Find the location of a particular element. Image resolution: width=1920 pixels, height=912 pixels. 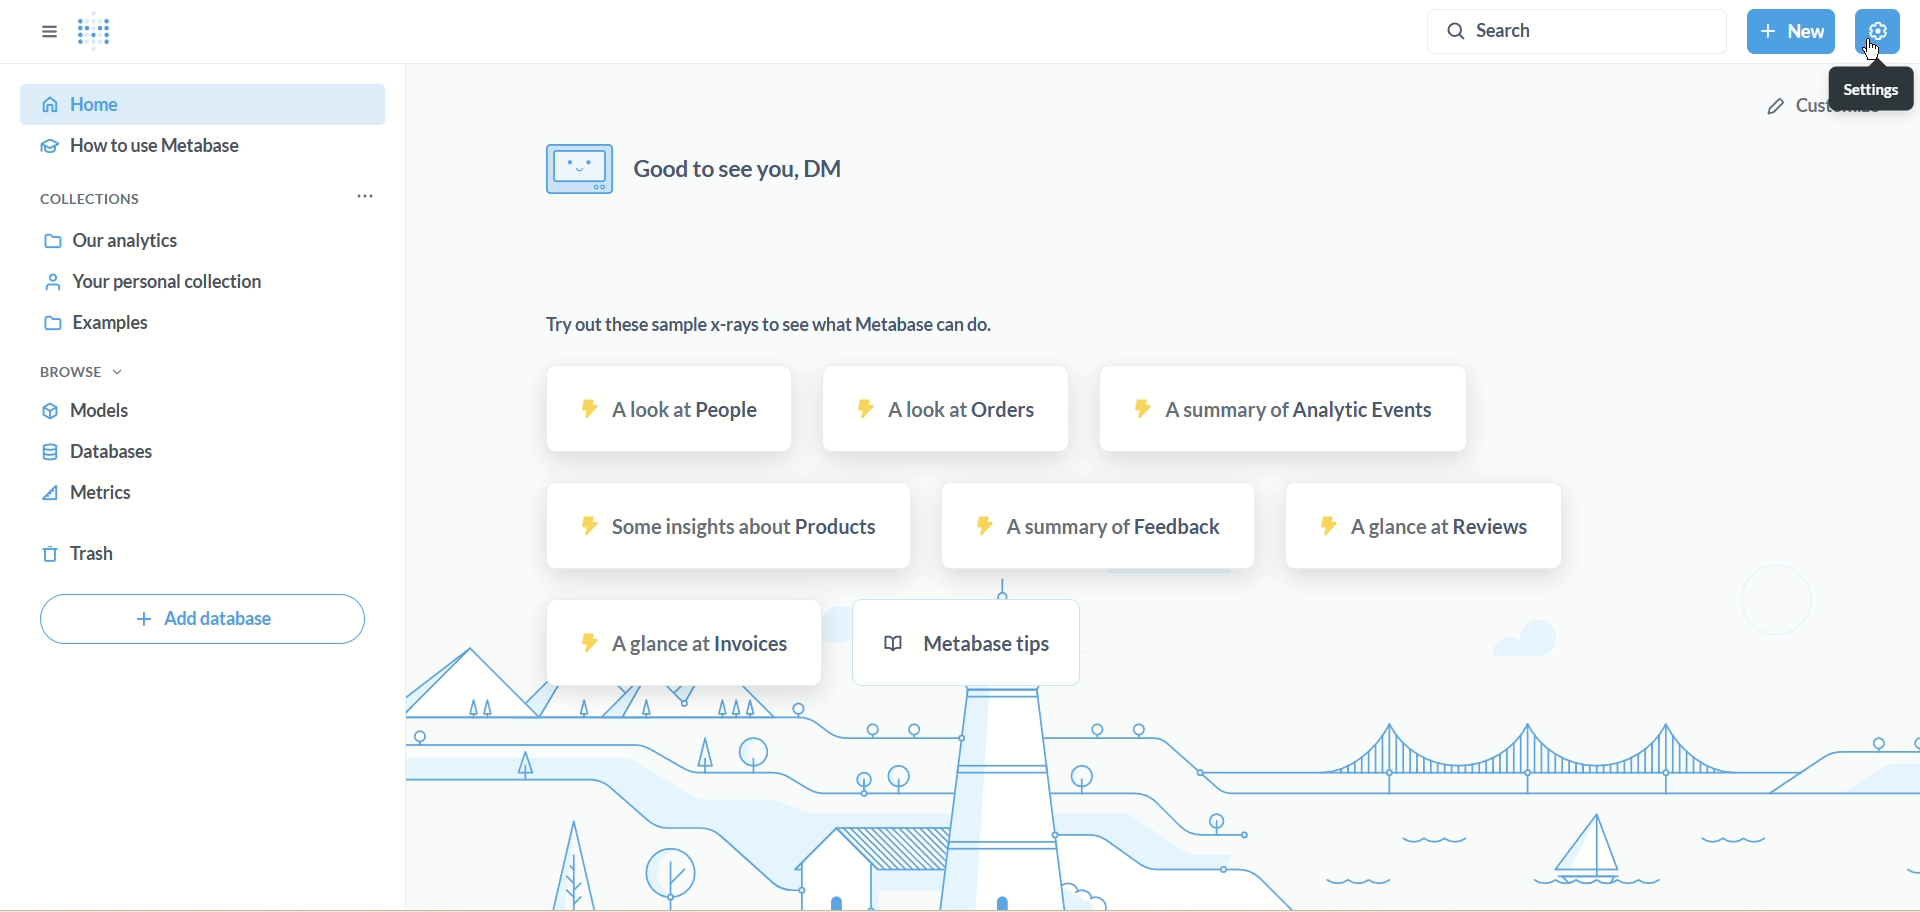

a glance at reviews is located at coordinates (1424, 526).